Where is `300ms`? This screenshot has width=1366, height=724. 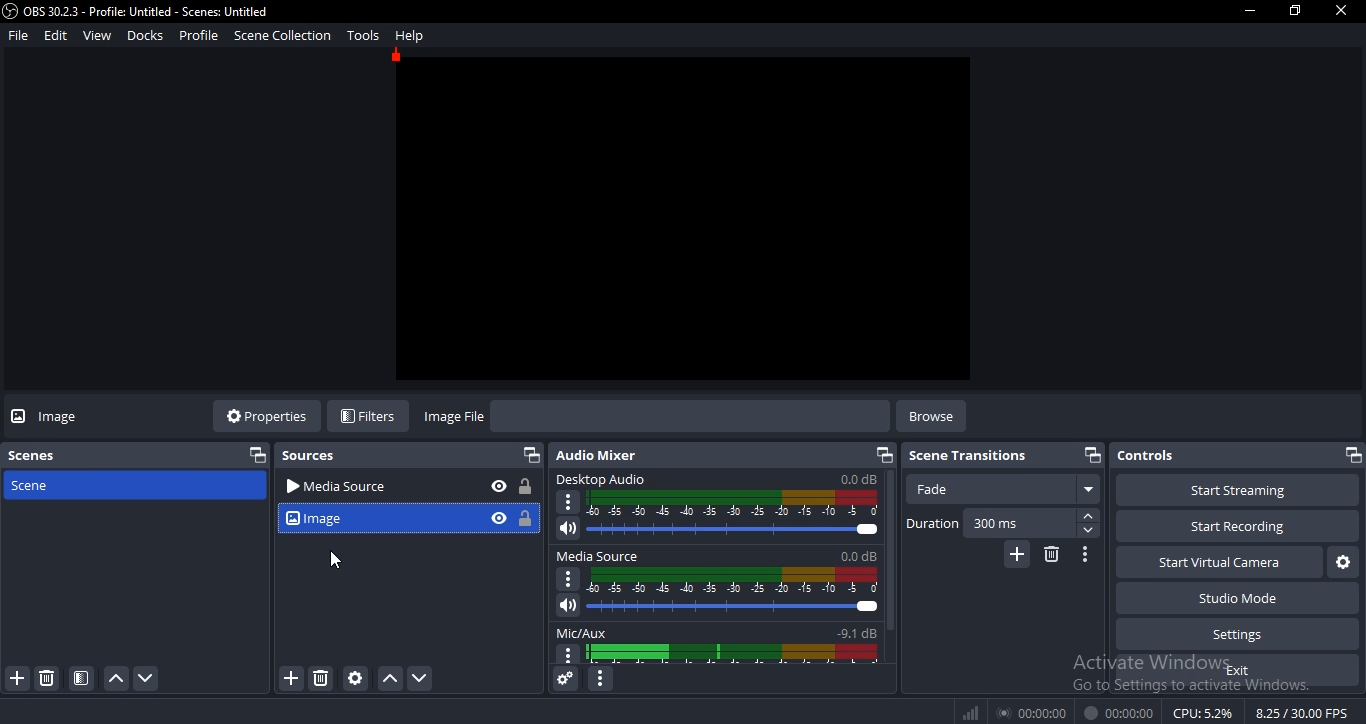
300ms is located at coordinates (995, 523).